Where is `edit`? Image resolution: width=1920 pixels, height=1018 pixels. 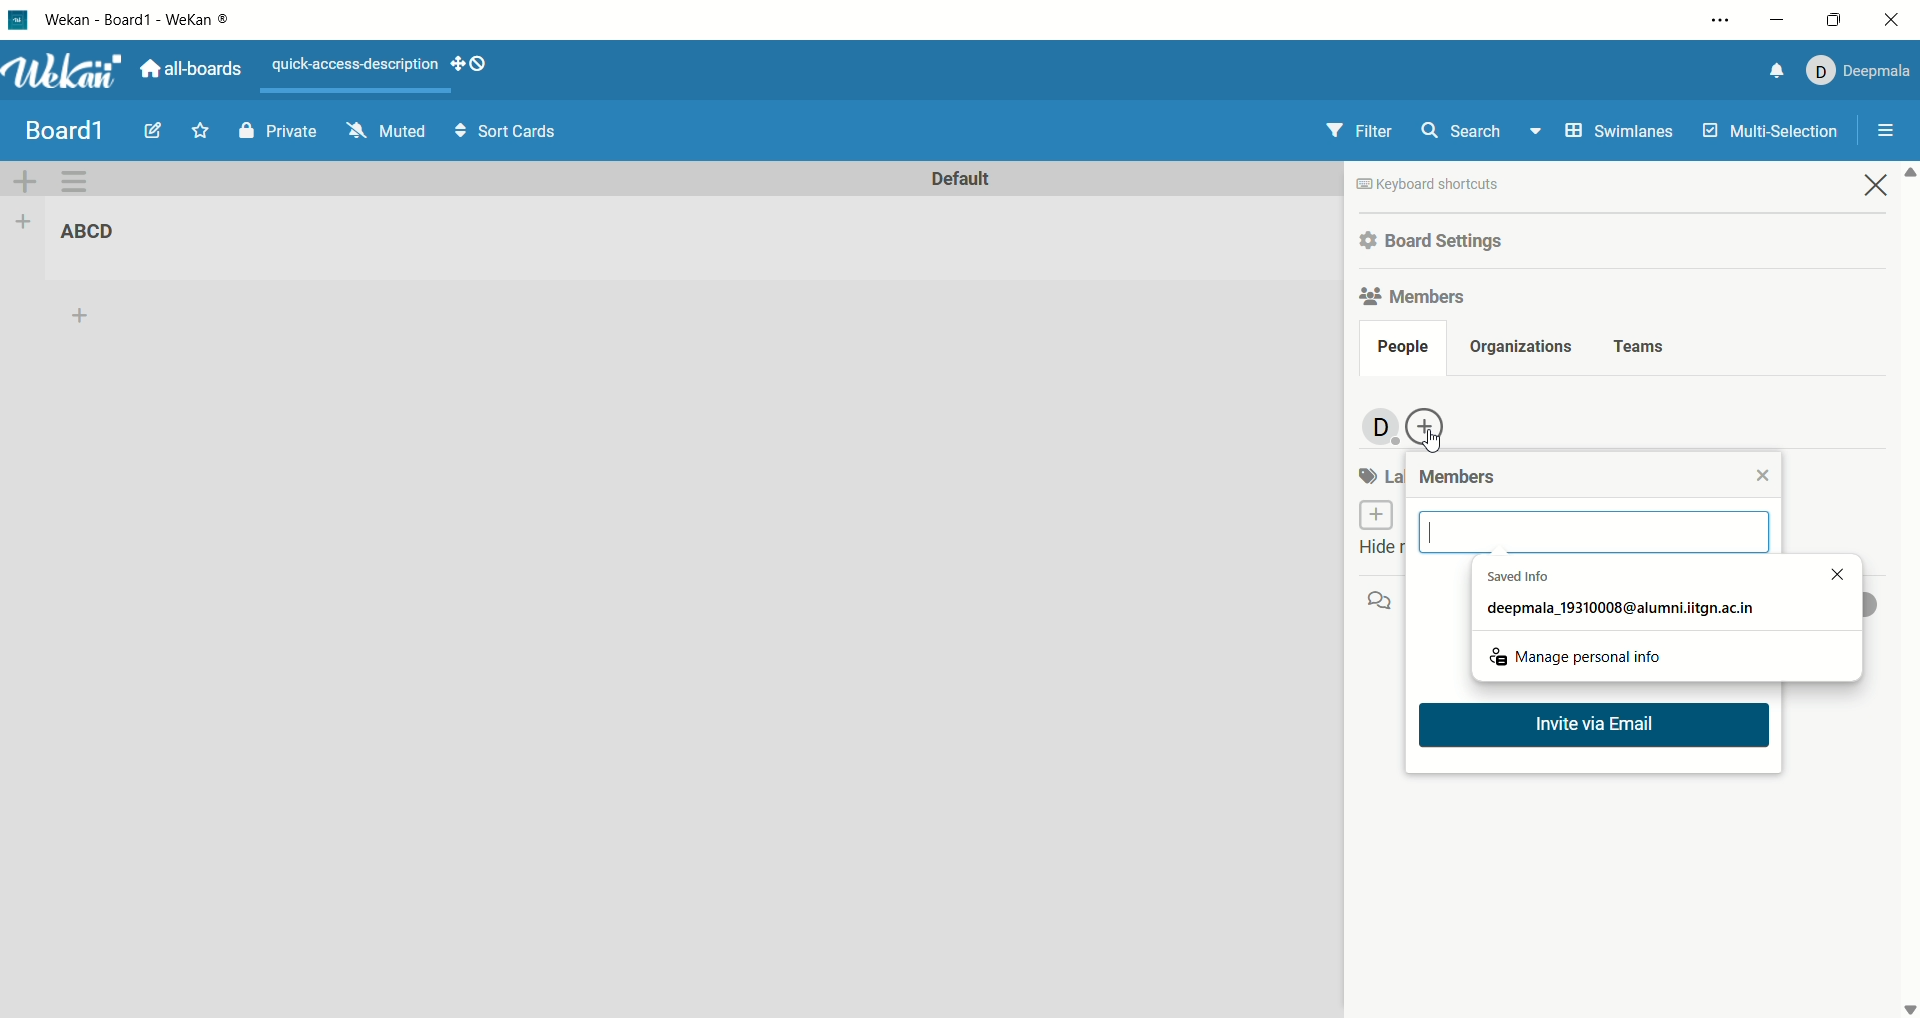
edit is located at coordinates (153, 130).